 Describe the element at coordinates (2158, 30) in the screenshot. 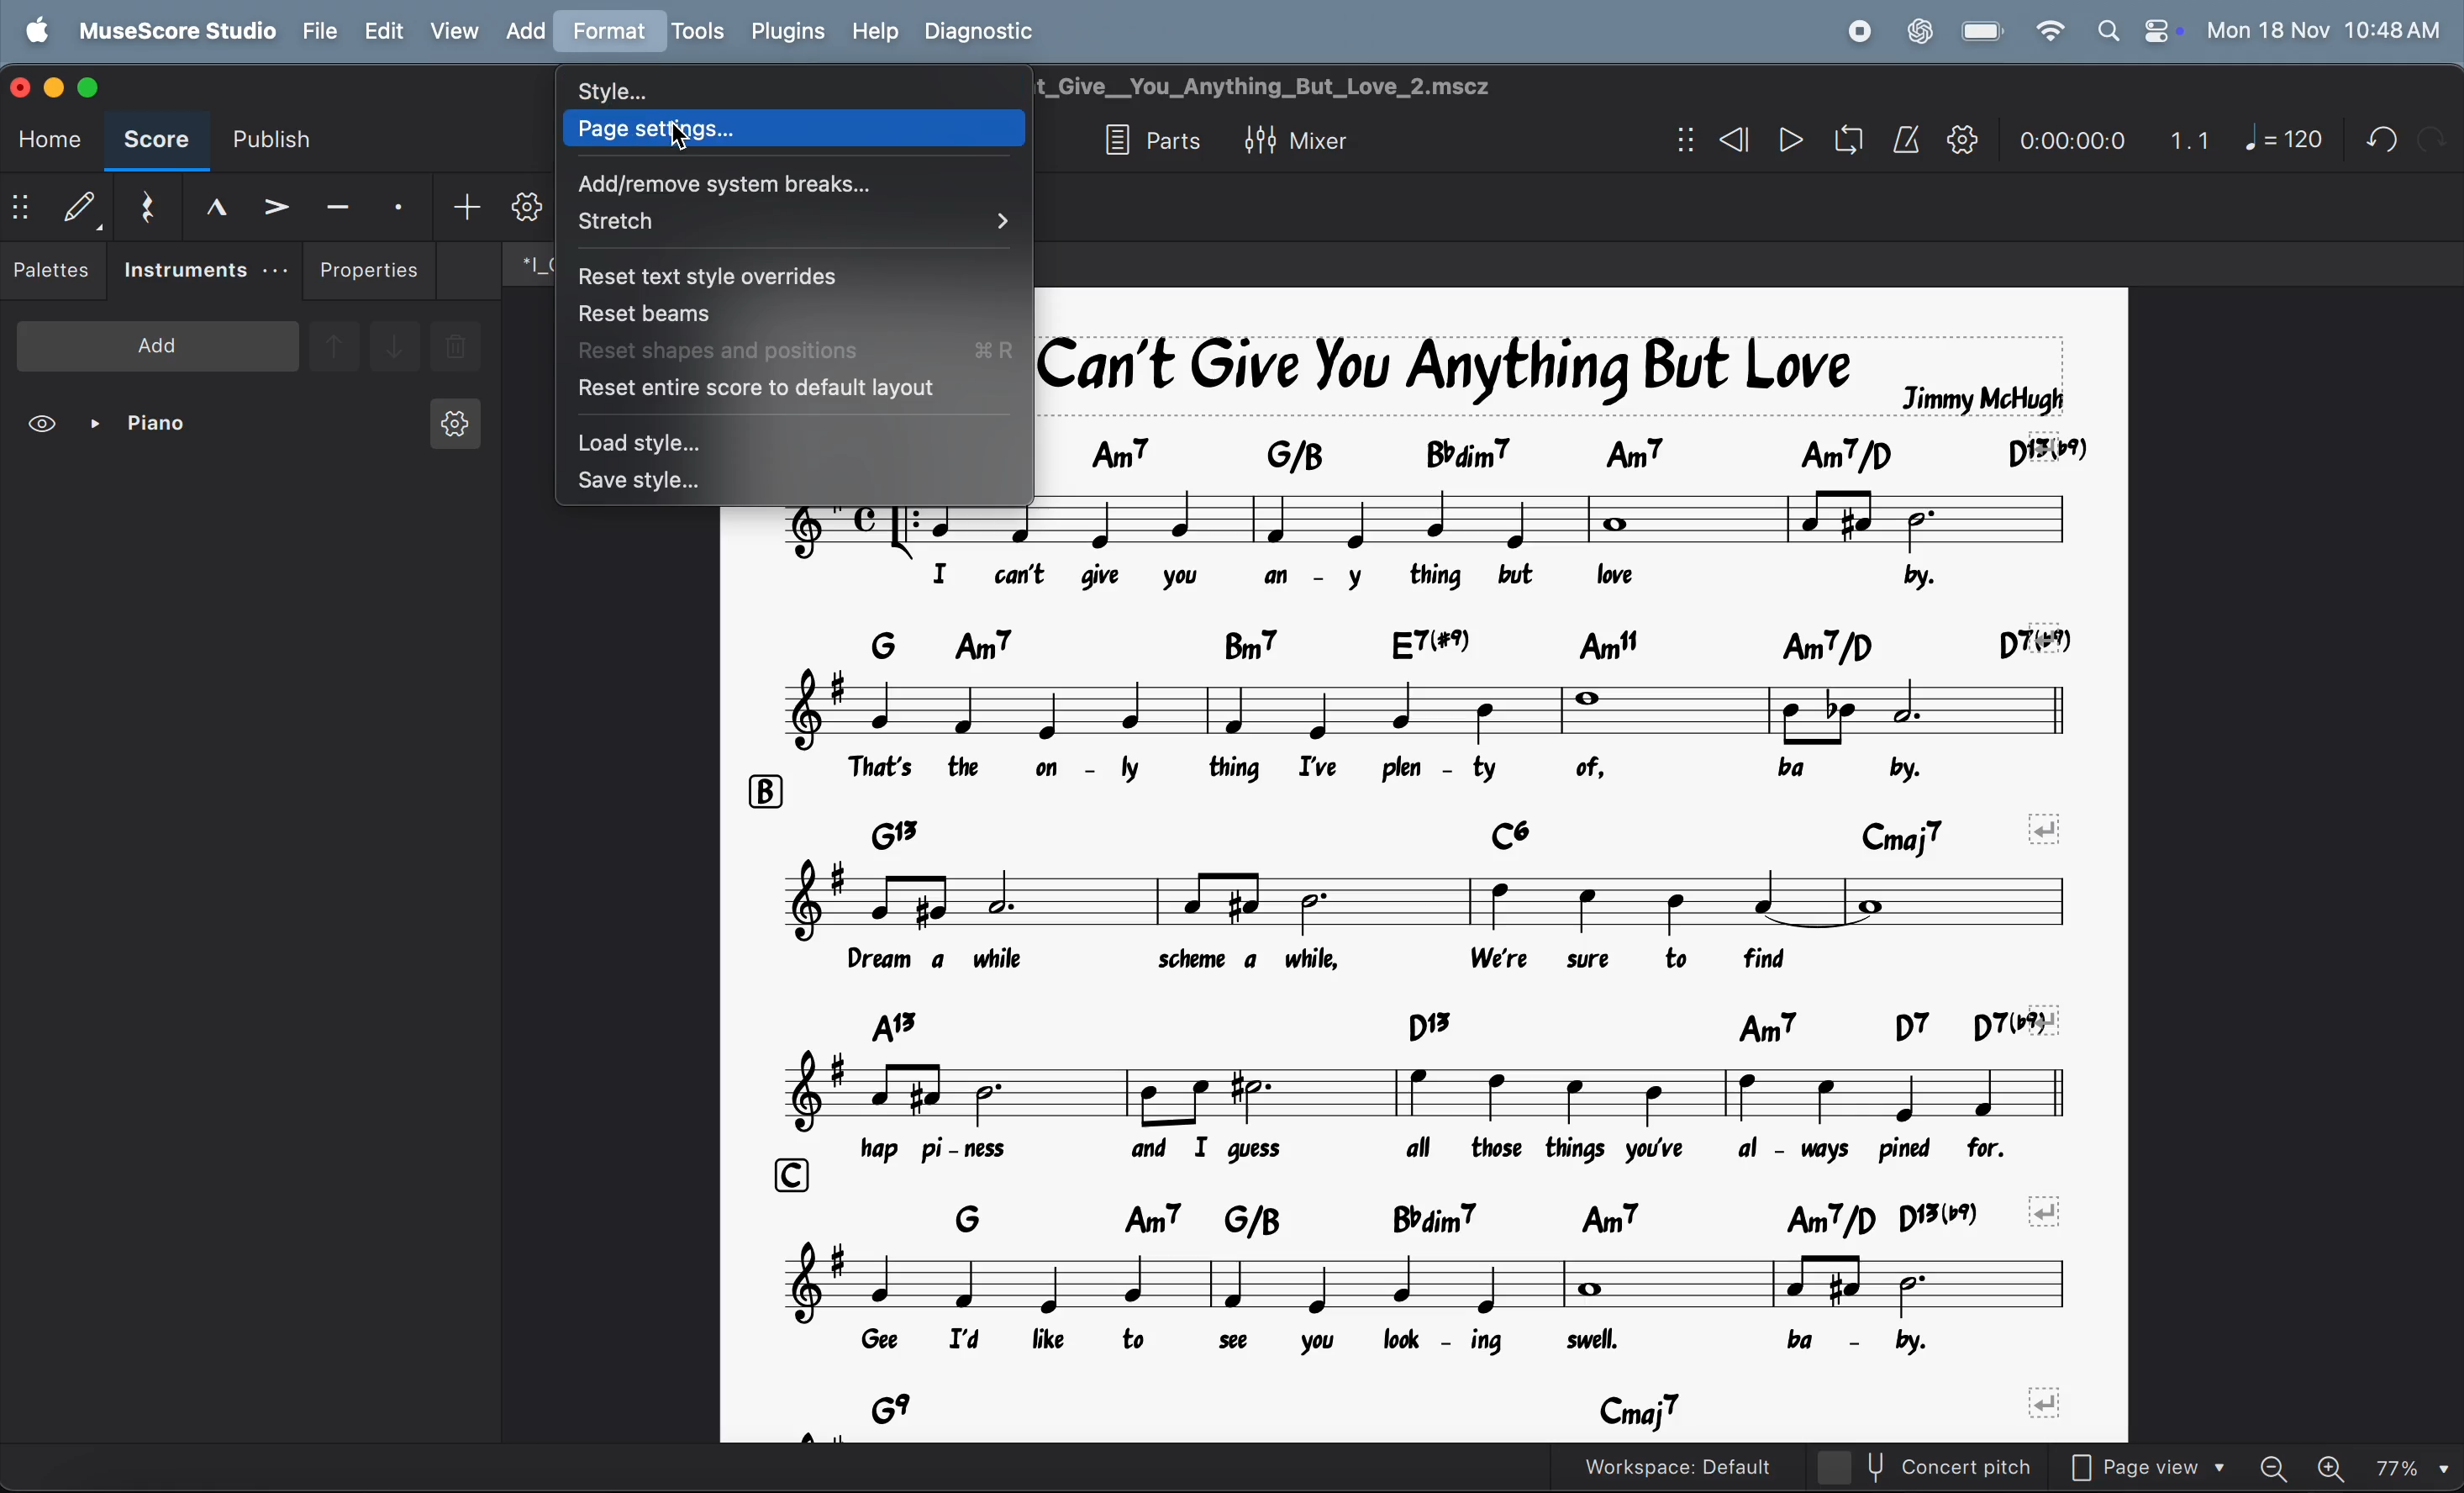

I see `control center` at that location.